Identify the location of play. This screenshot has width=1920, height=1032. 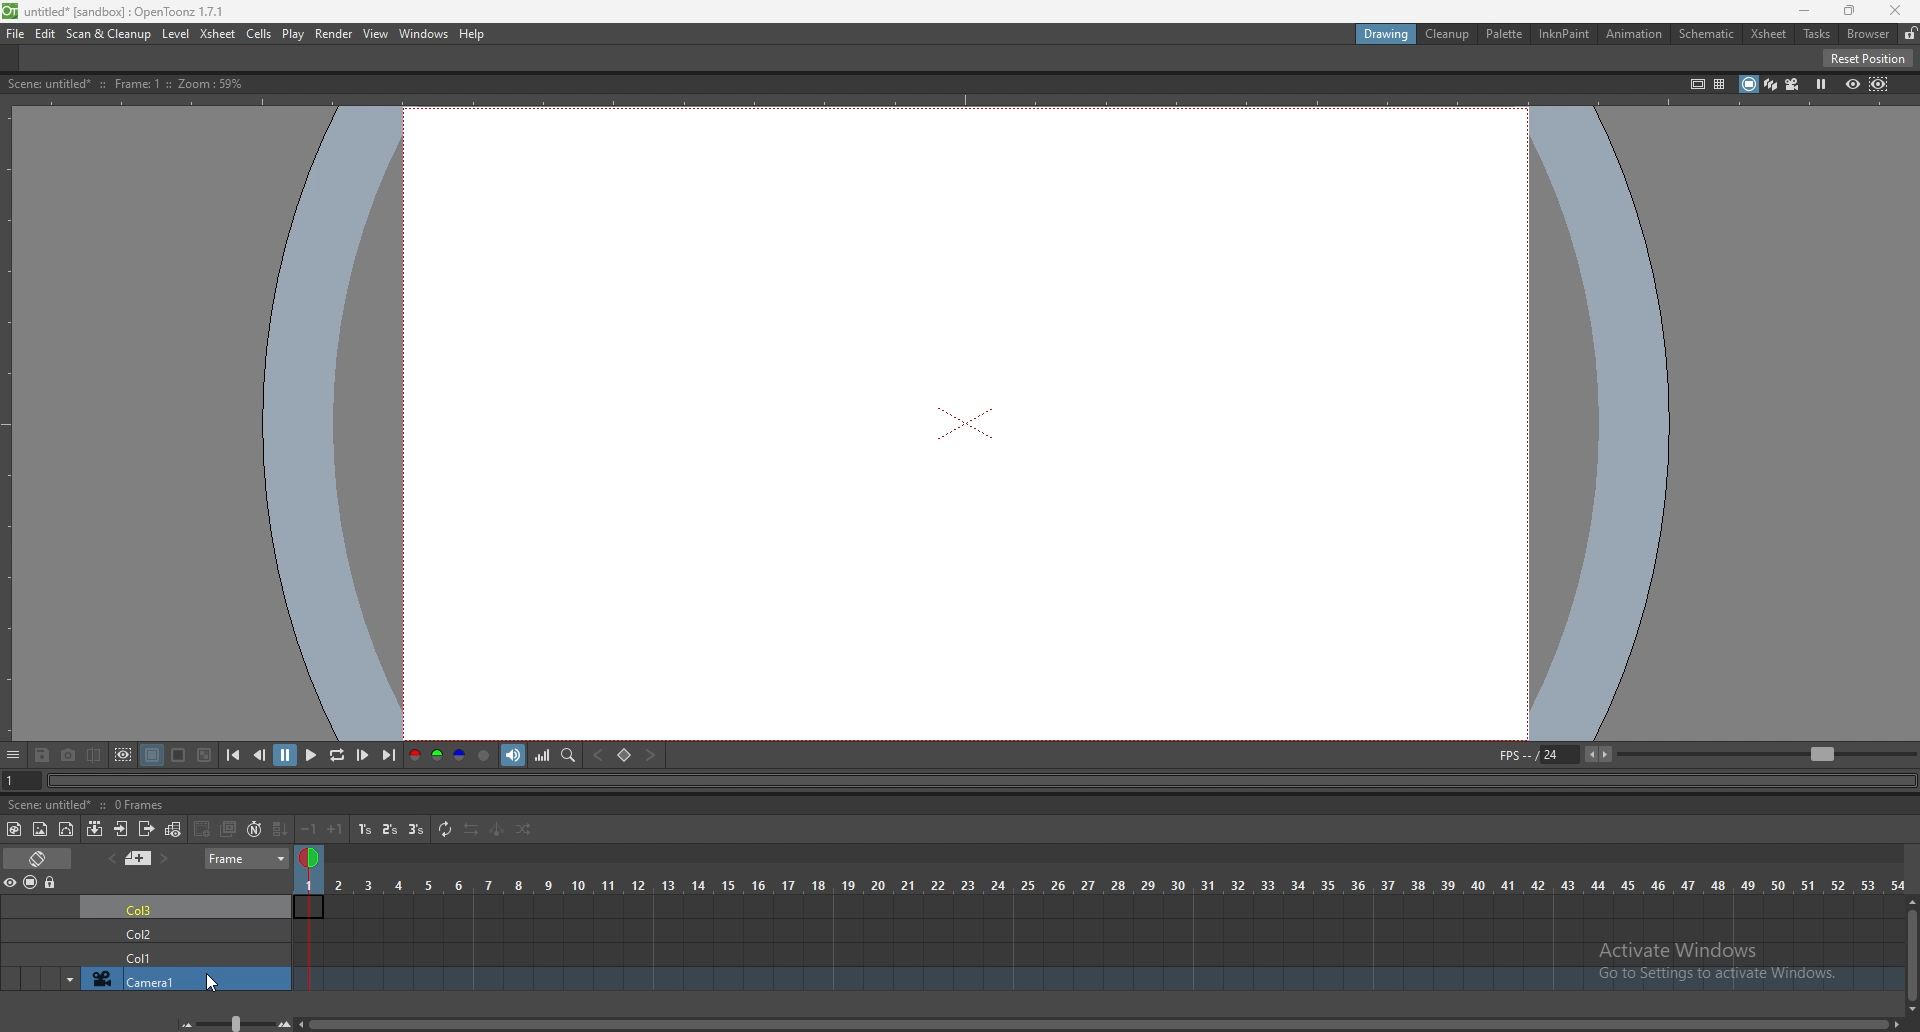
(293, 35).